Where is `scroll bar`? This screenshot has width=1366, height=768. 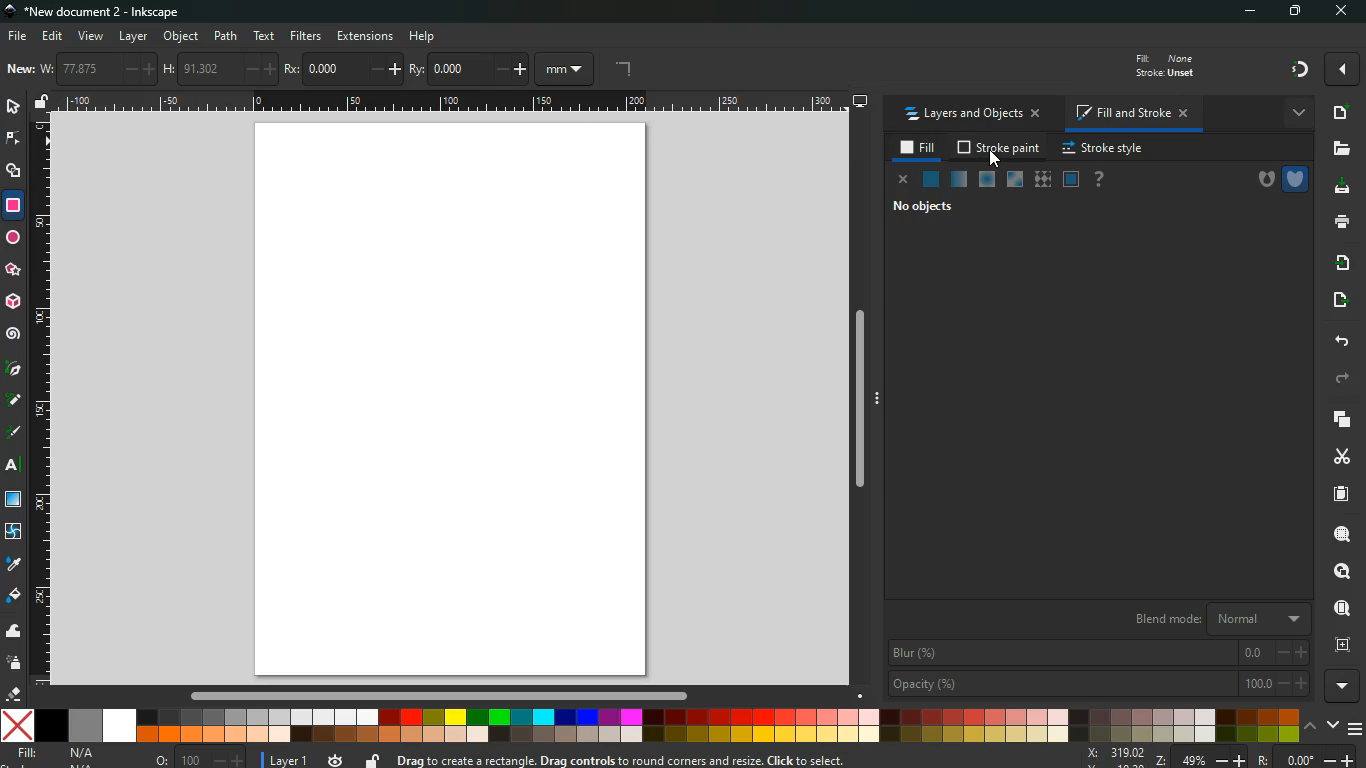
scroll bar is located at coordinates (859, 395).